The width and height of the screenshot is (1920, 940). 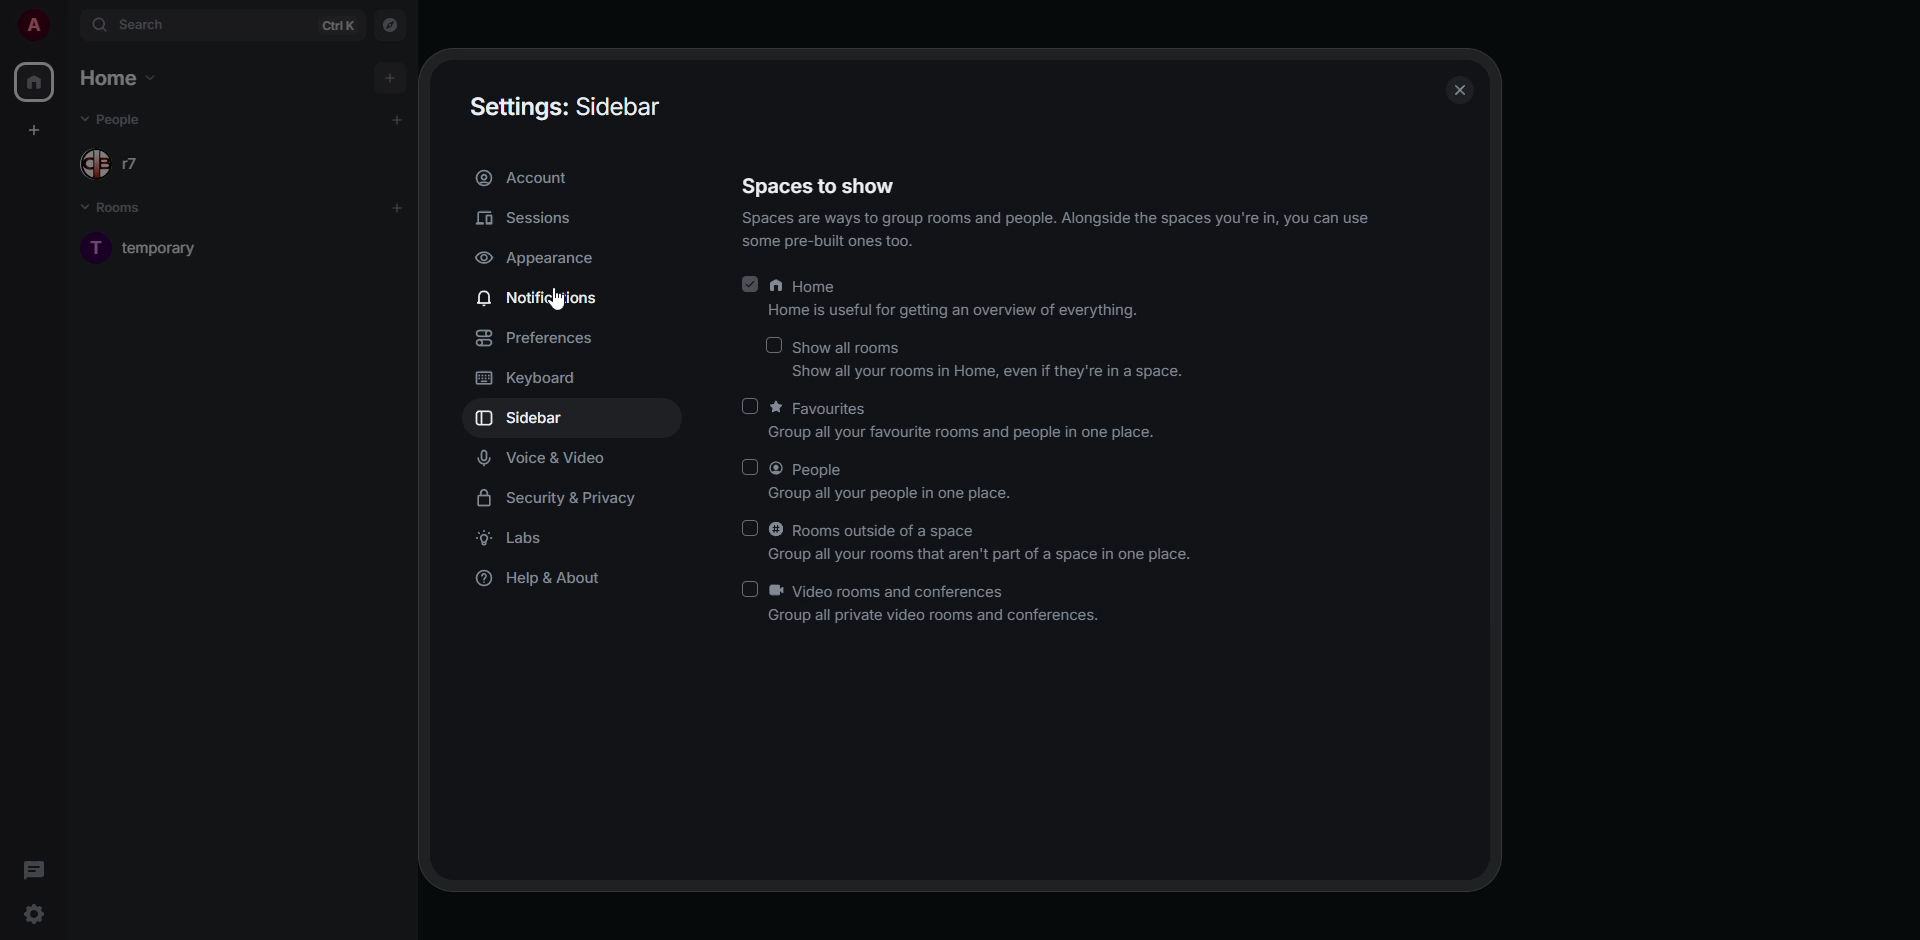 I want to click on keyboard, so click(x=531, y=379).